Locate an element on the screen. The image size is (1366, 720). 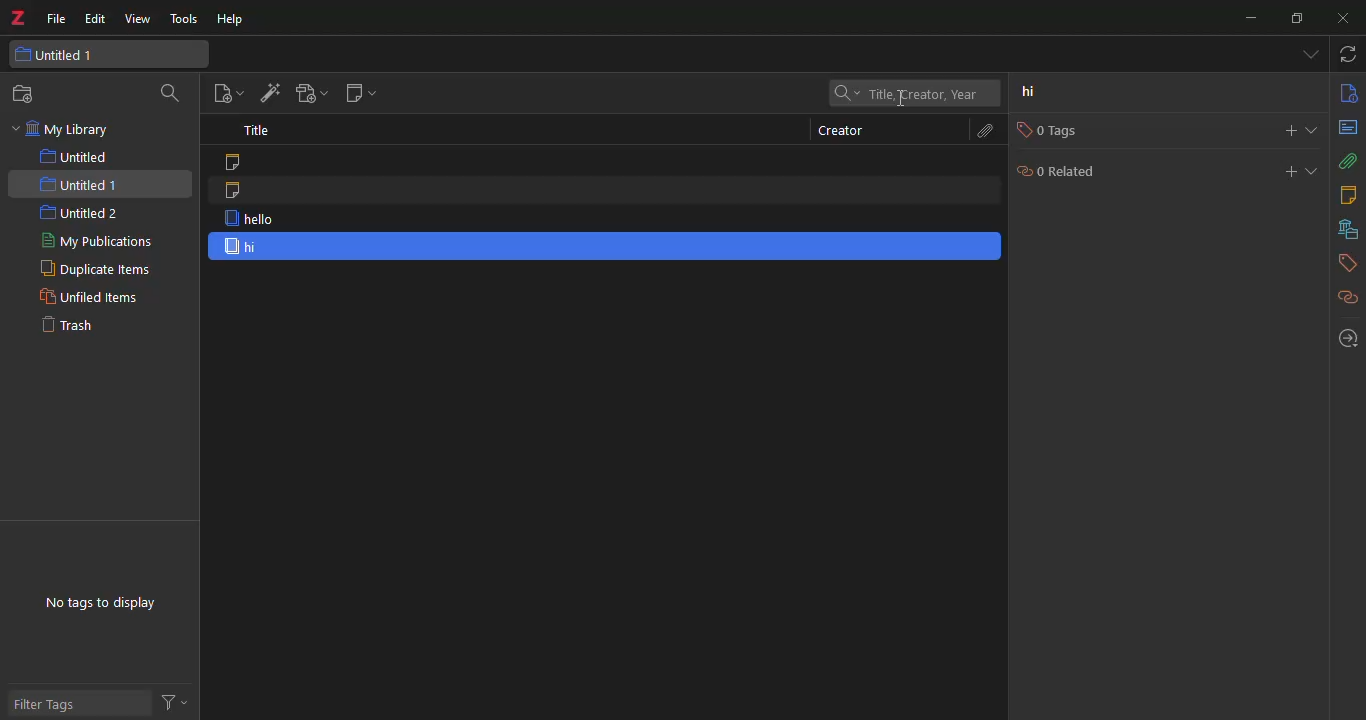
my publications is located at coordinates (96, 240).